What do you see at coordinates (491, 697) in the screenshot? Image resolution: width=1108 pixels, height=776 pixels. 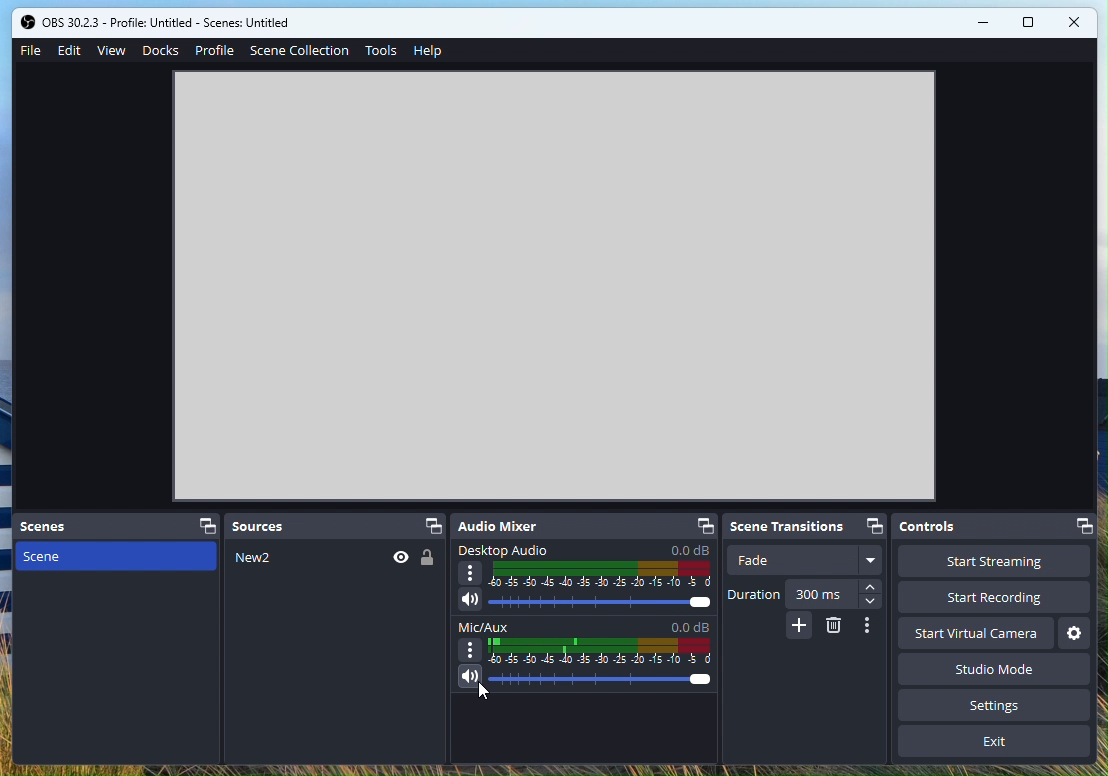 I see `Cursor` at bounding box center [491, 697].